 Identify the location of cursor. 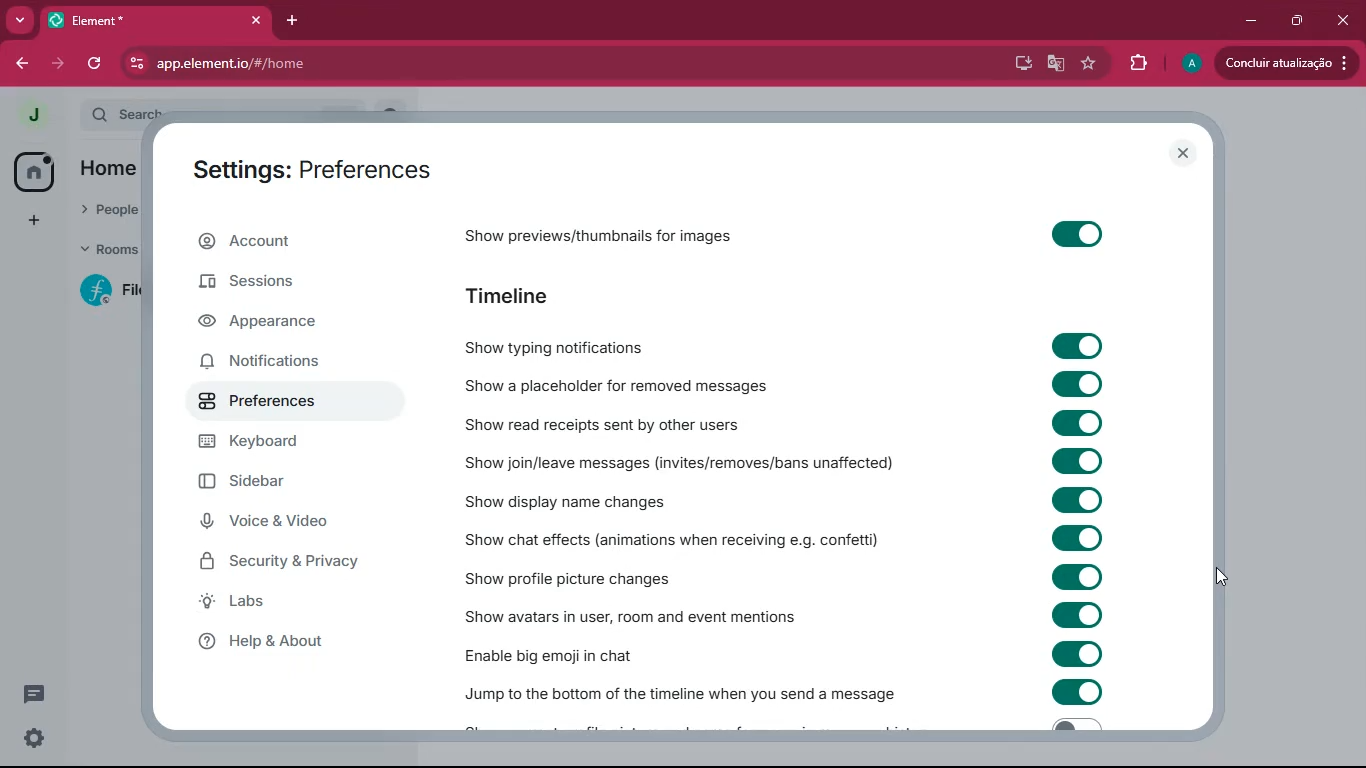
(1219, 576).